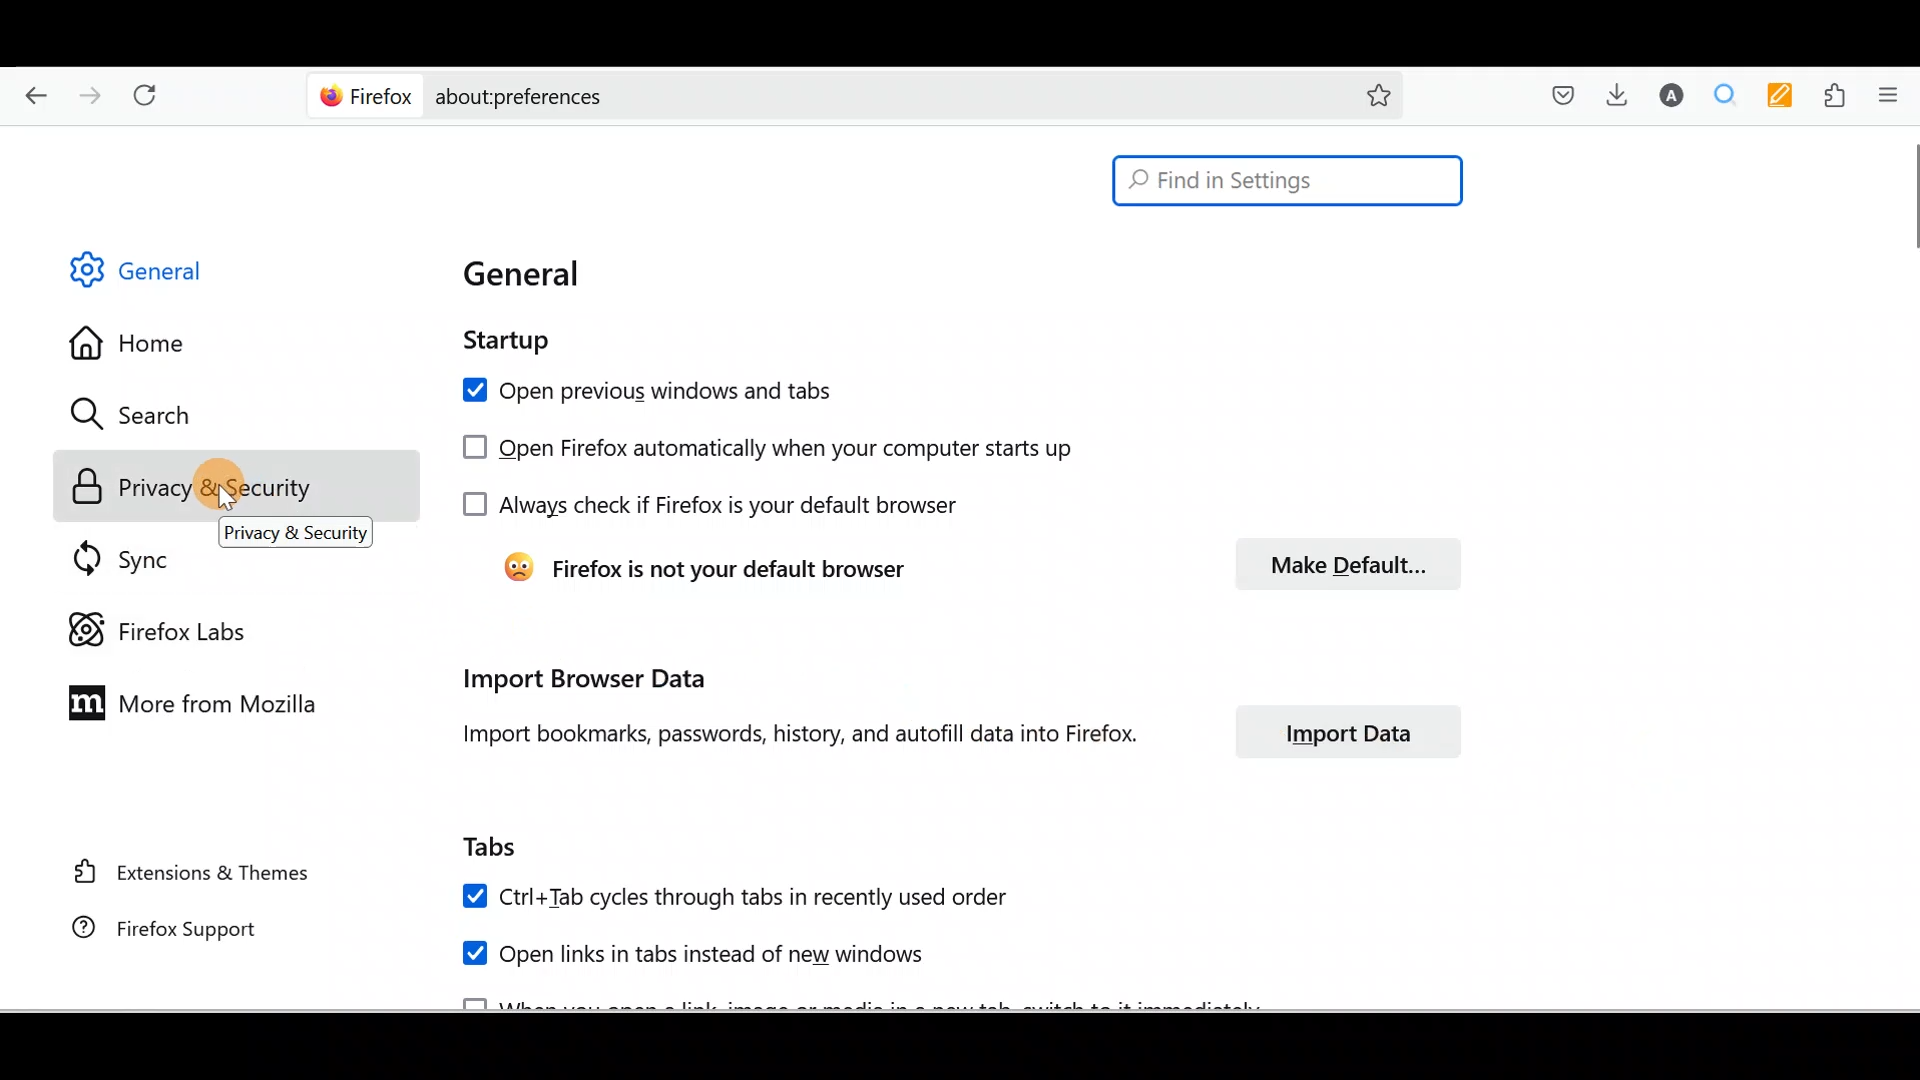  What do you see at coordinates (1567, 93) in the screenshot?
I see `Save to pocket` at bounding box center [1567, 93].